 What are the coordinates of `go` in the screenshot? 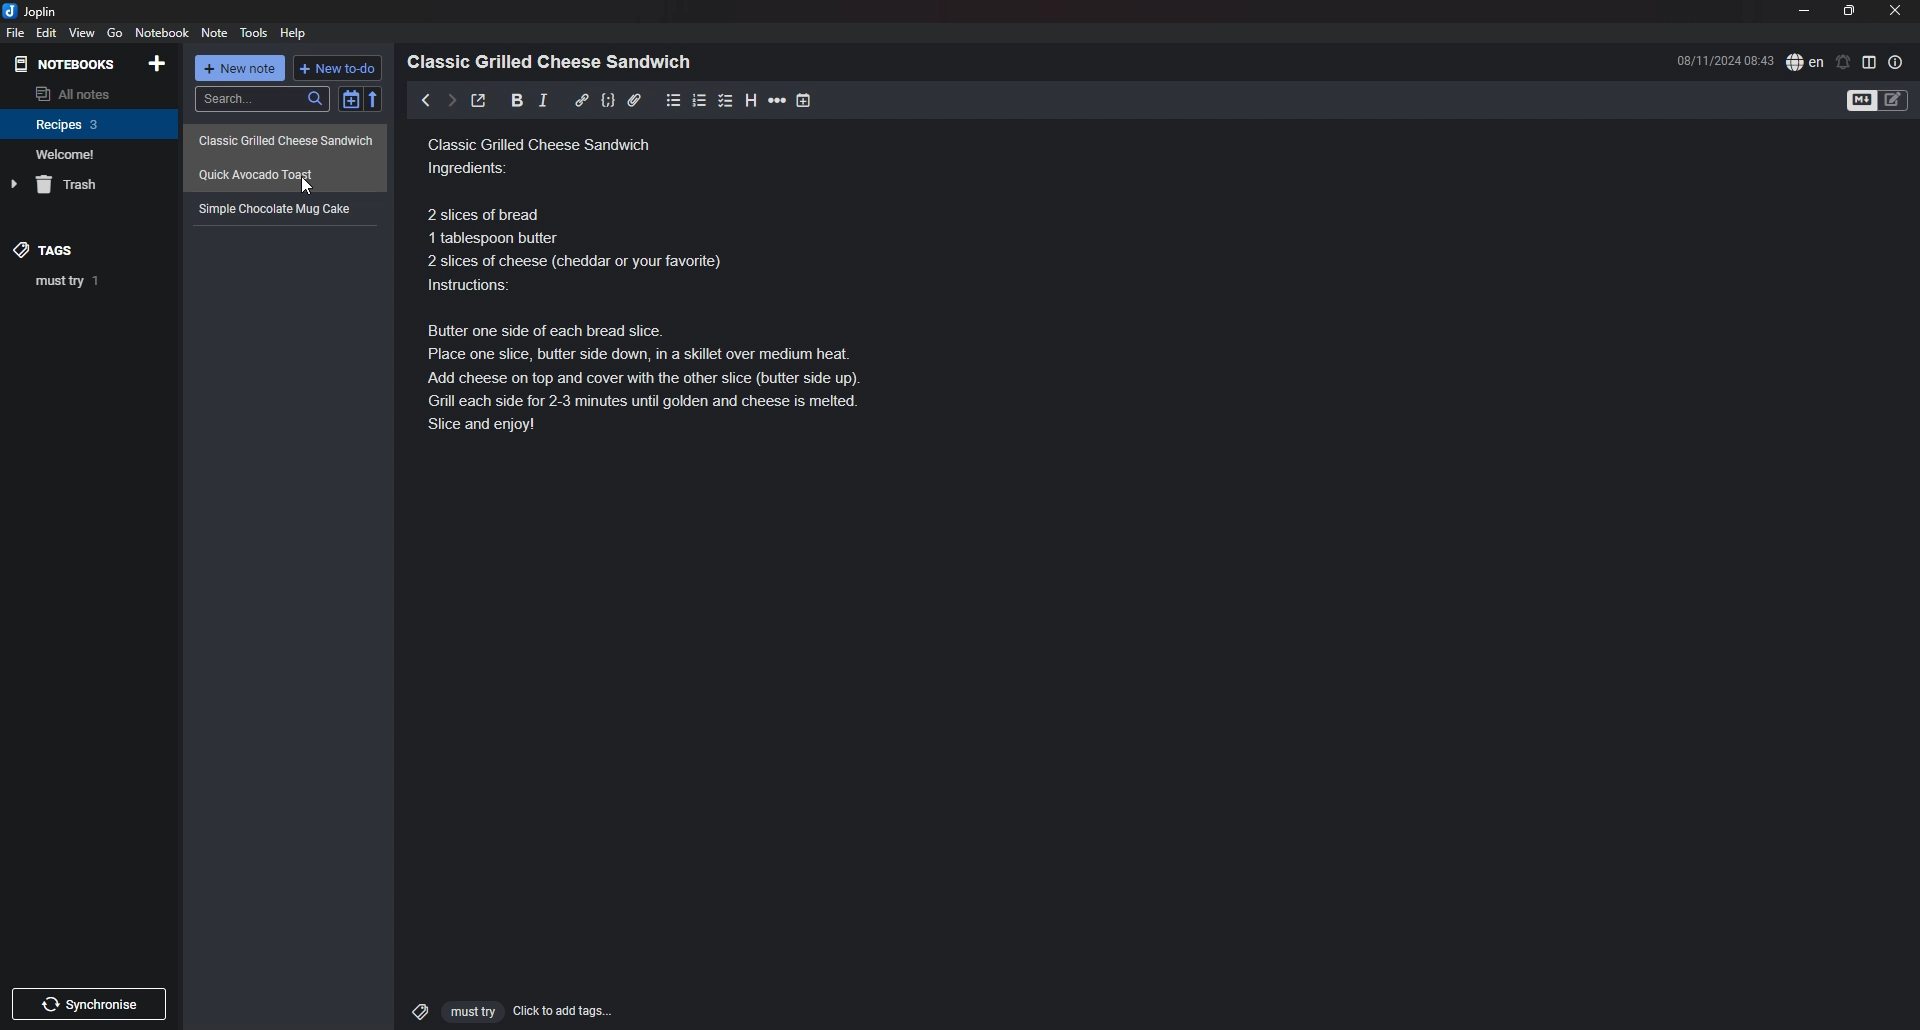 It's located at (116, 32).